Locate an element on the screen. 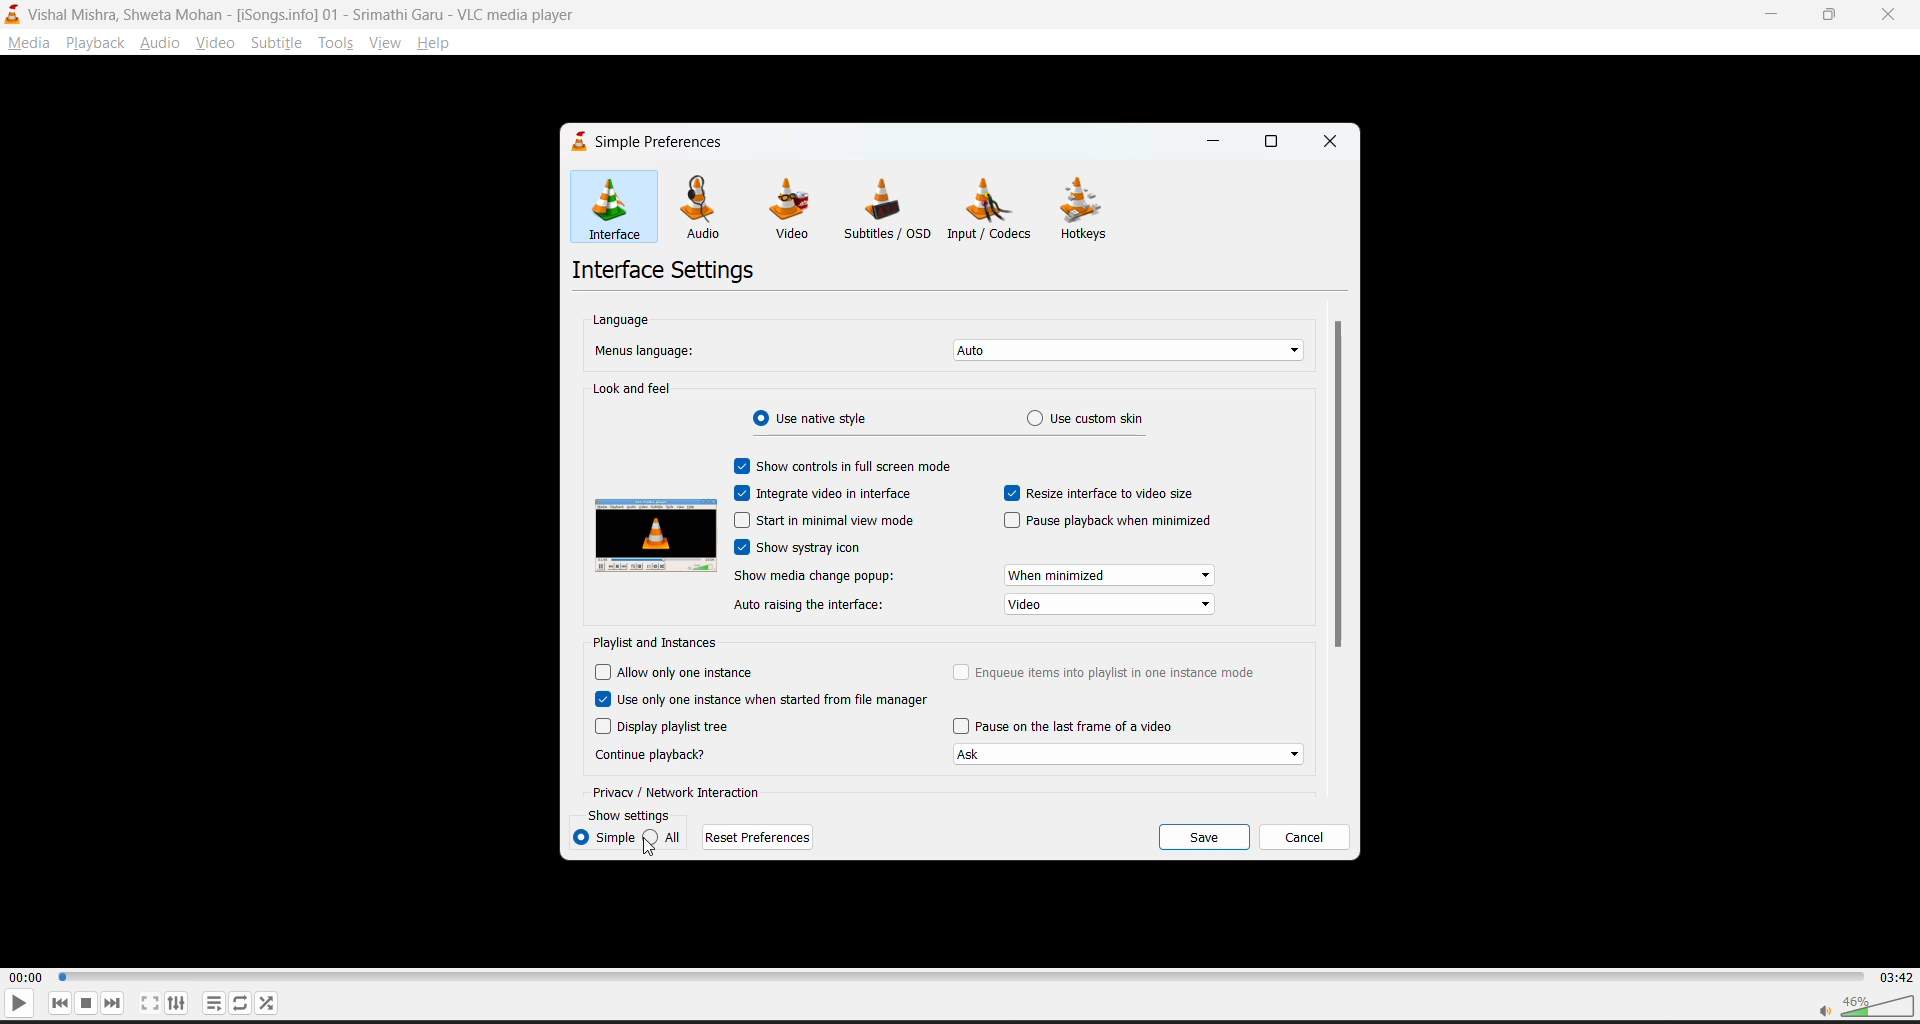  playback is located at coordinates (97, 44).